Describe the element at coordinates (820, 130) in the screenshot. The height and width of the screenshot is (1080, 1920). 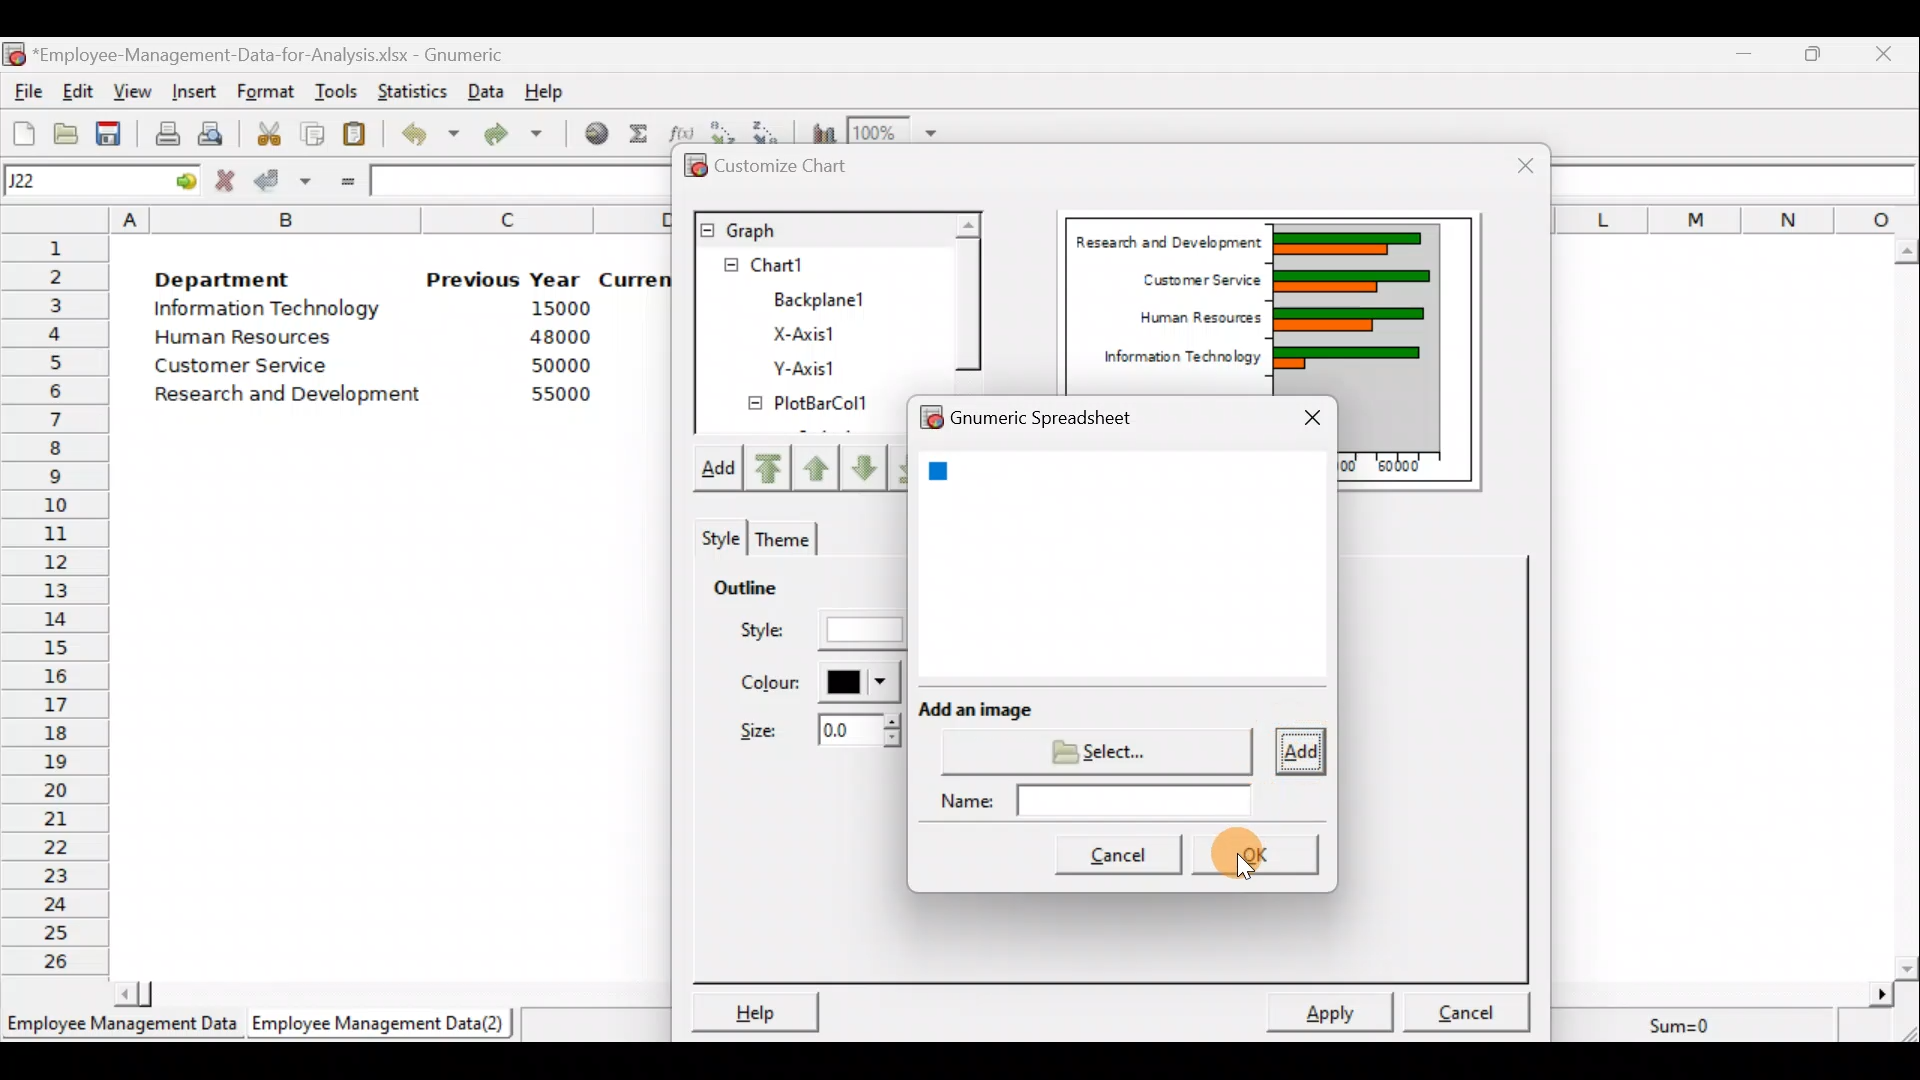
I see `Insert a chart` at that location.